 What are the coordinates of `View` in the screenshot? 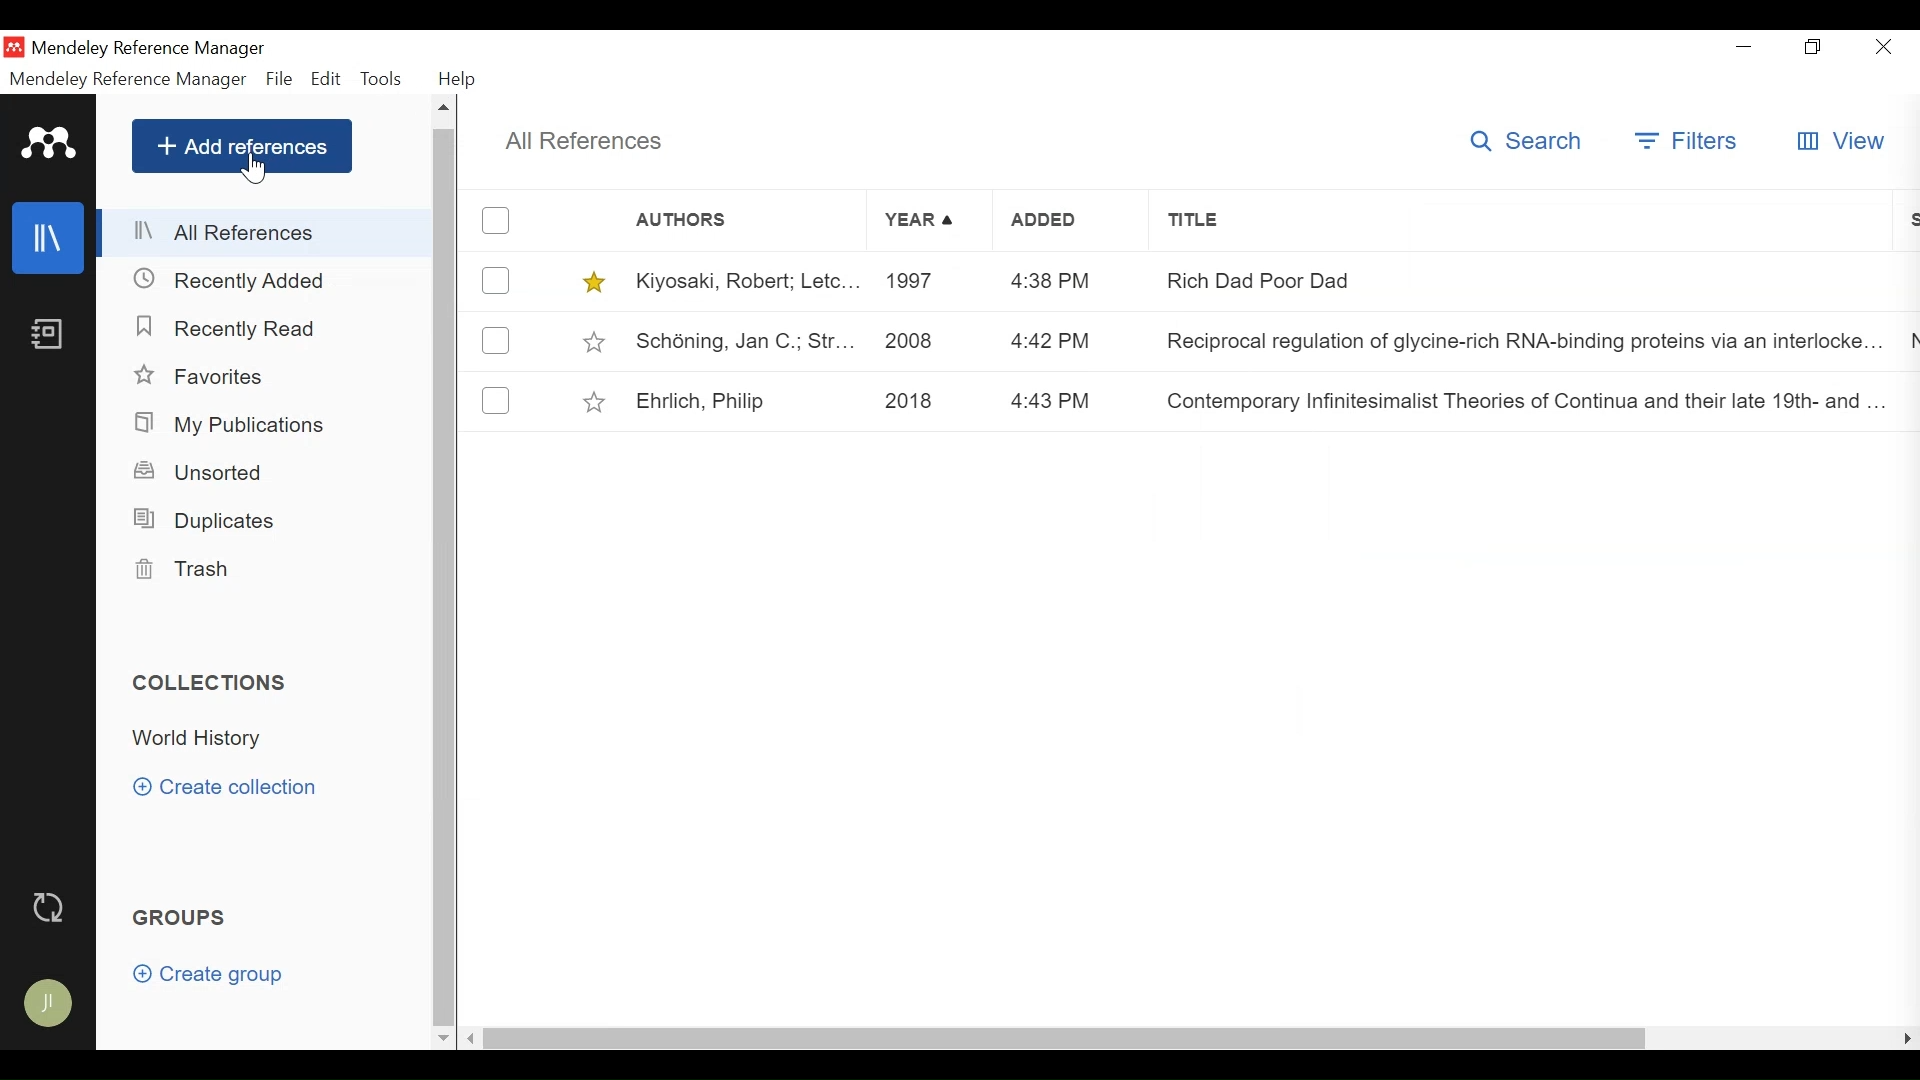 It's located at (1847, 140).